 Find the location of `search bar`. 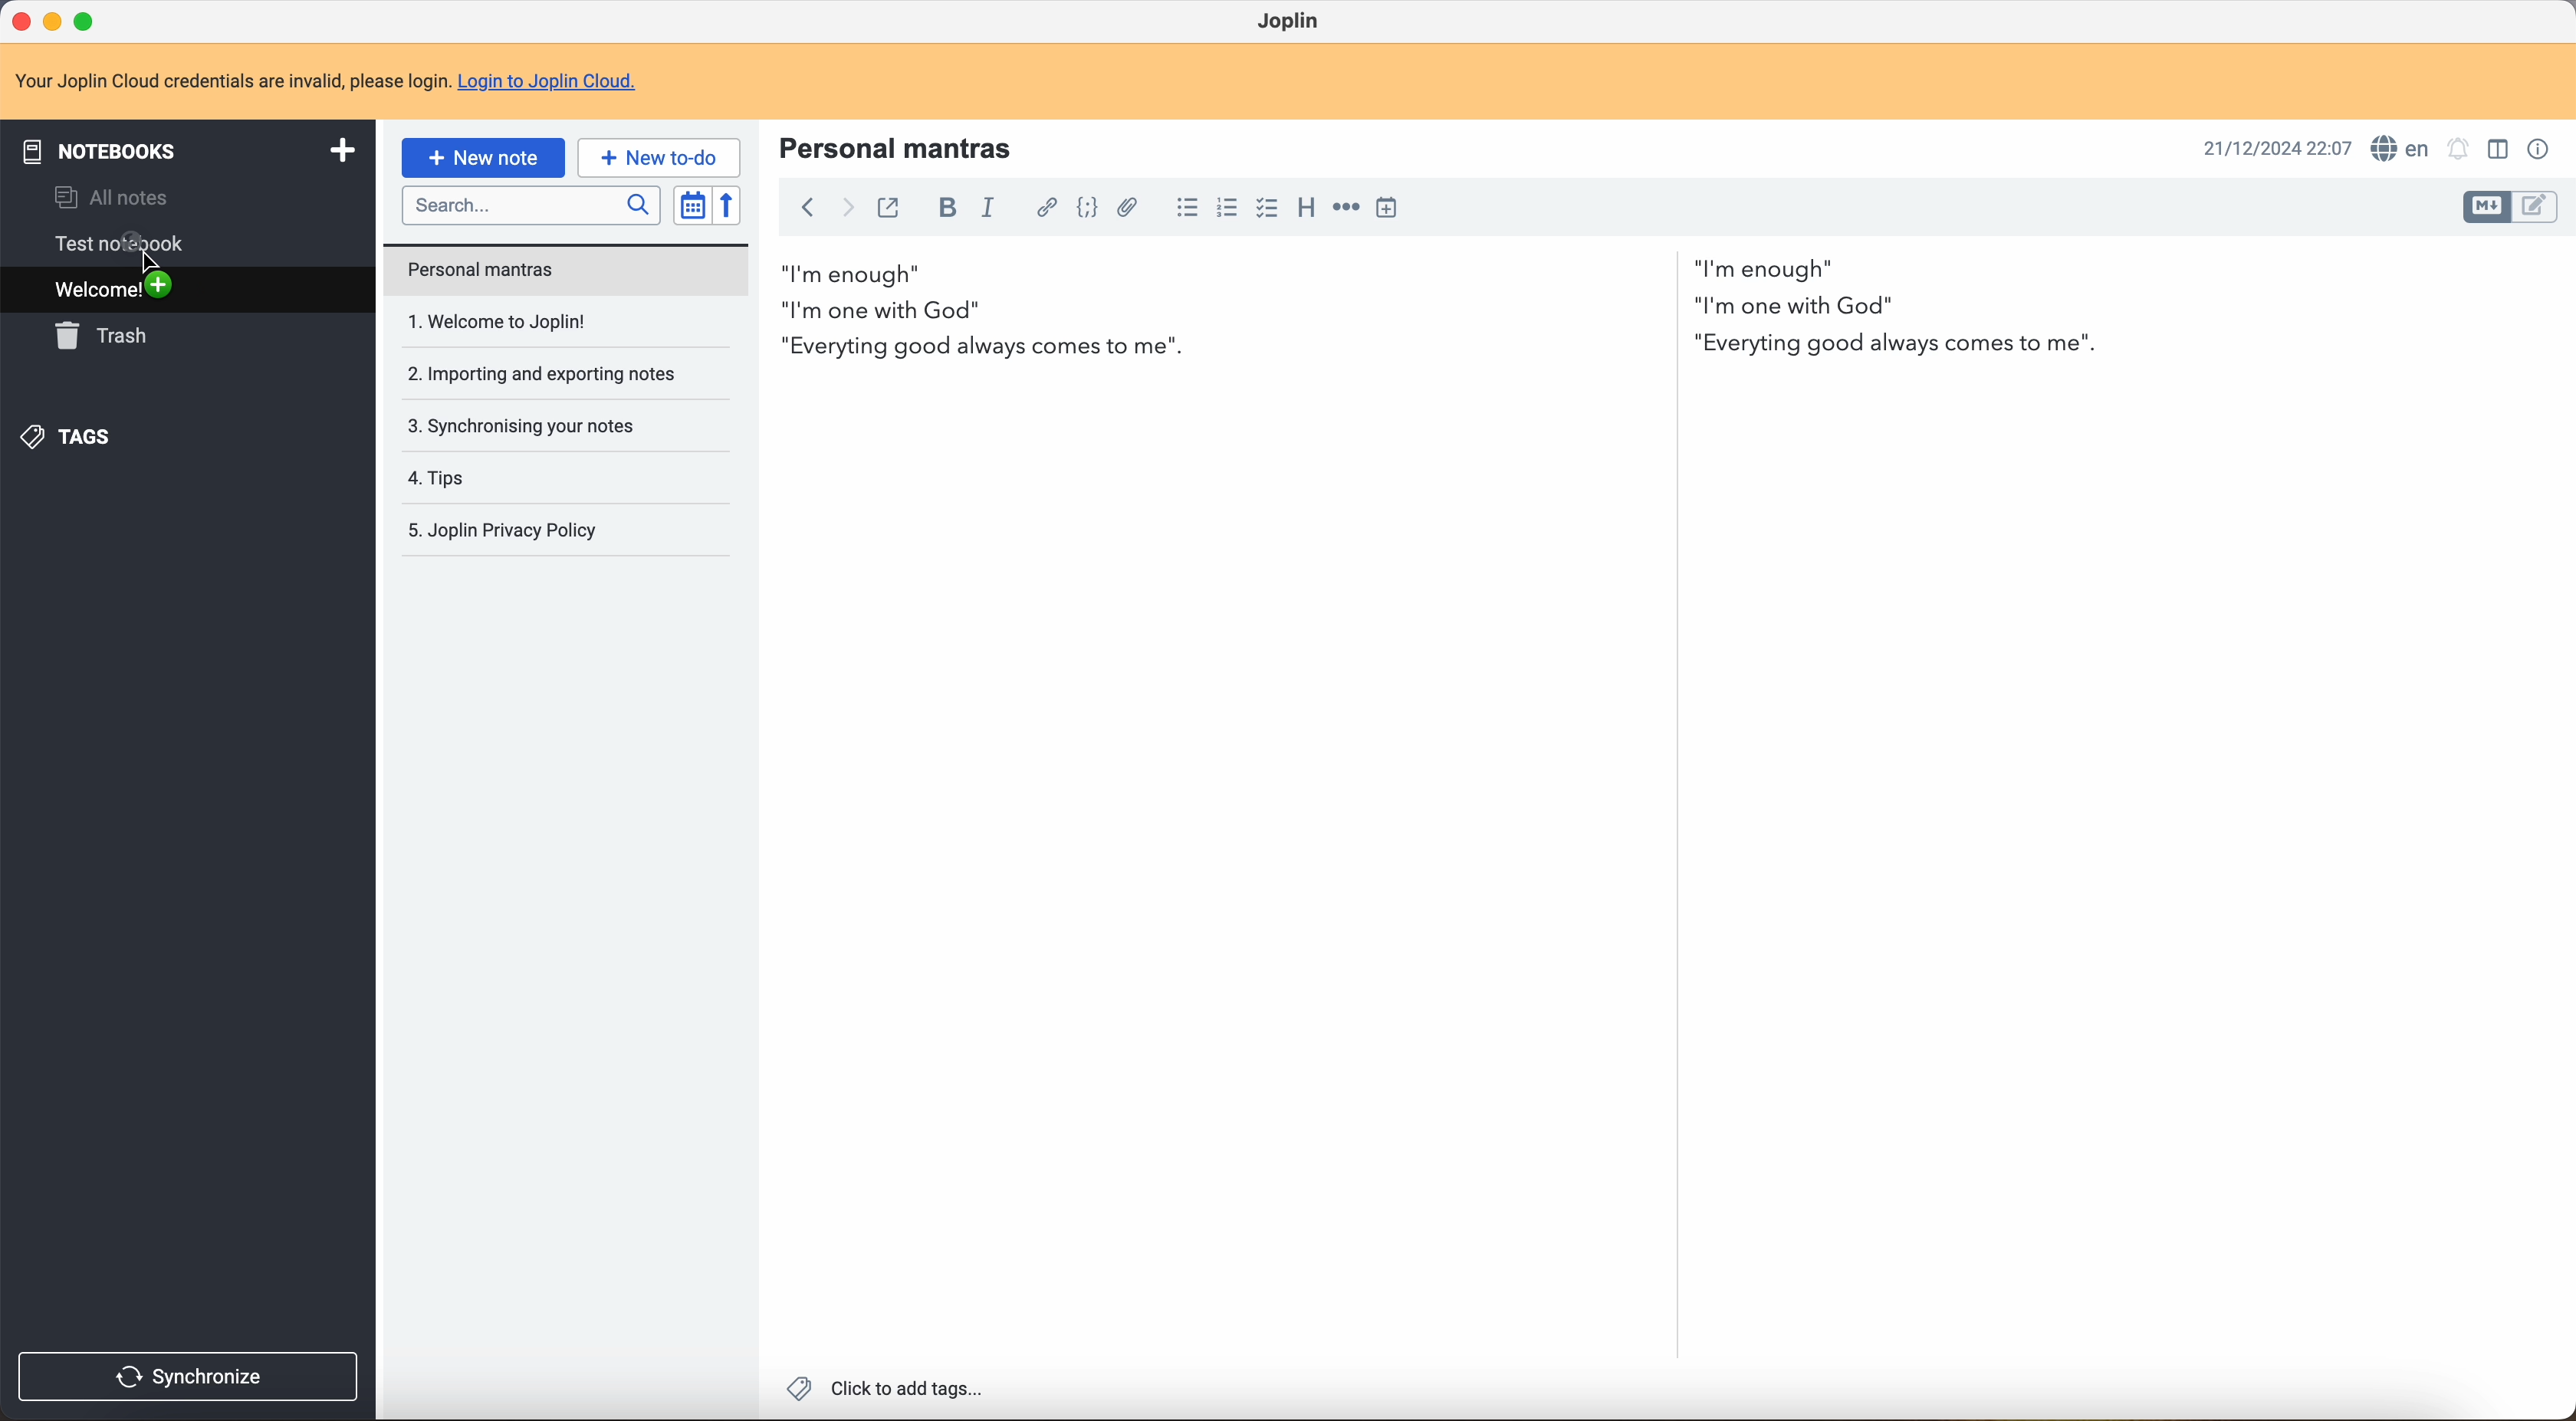

search bar is located at coordinates (531, 206).